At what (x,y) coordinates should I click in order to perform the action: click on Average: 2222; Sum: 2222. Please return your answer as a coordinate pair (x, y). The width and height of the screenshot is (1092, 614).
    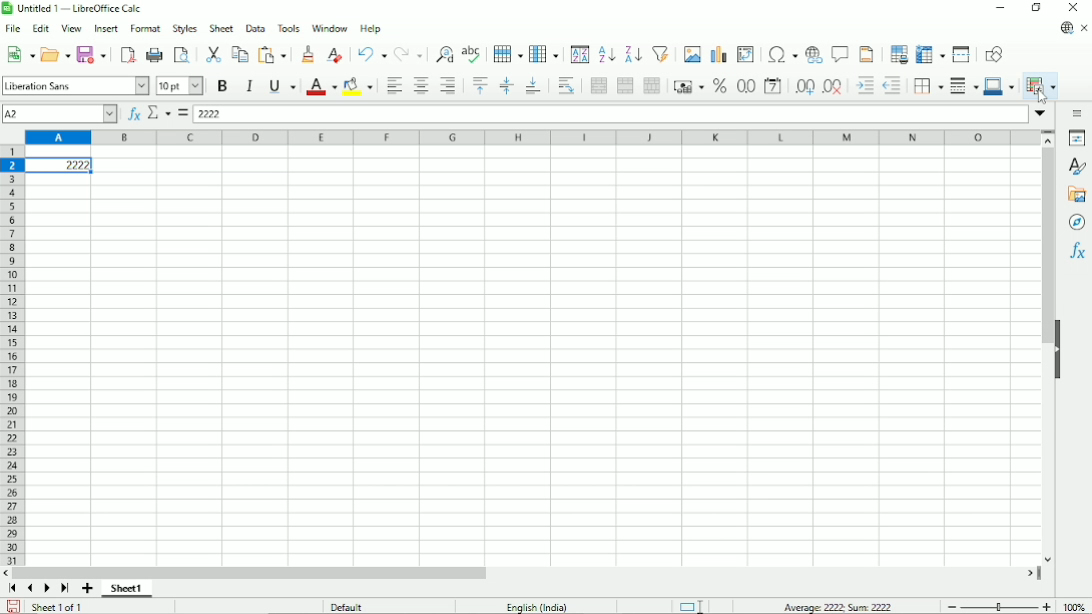
    Looking at the image, I should click on (838, 606).